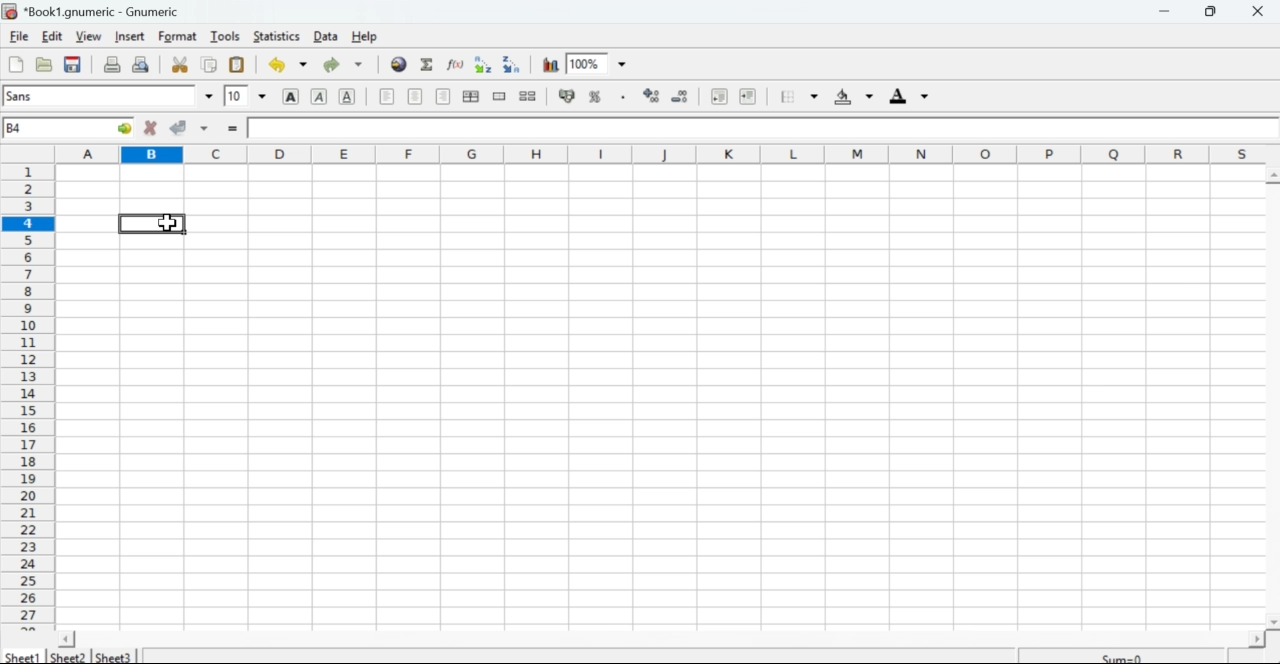  What do you see at coordinates (114, 655) in the screenshot?
I see `Sheet 3` at bounding box center [114, 655].